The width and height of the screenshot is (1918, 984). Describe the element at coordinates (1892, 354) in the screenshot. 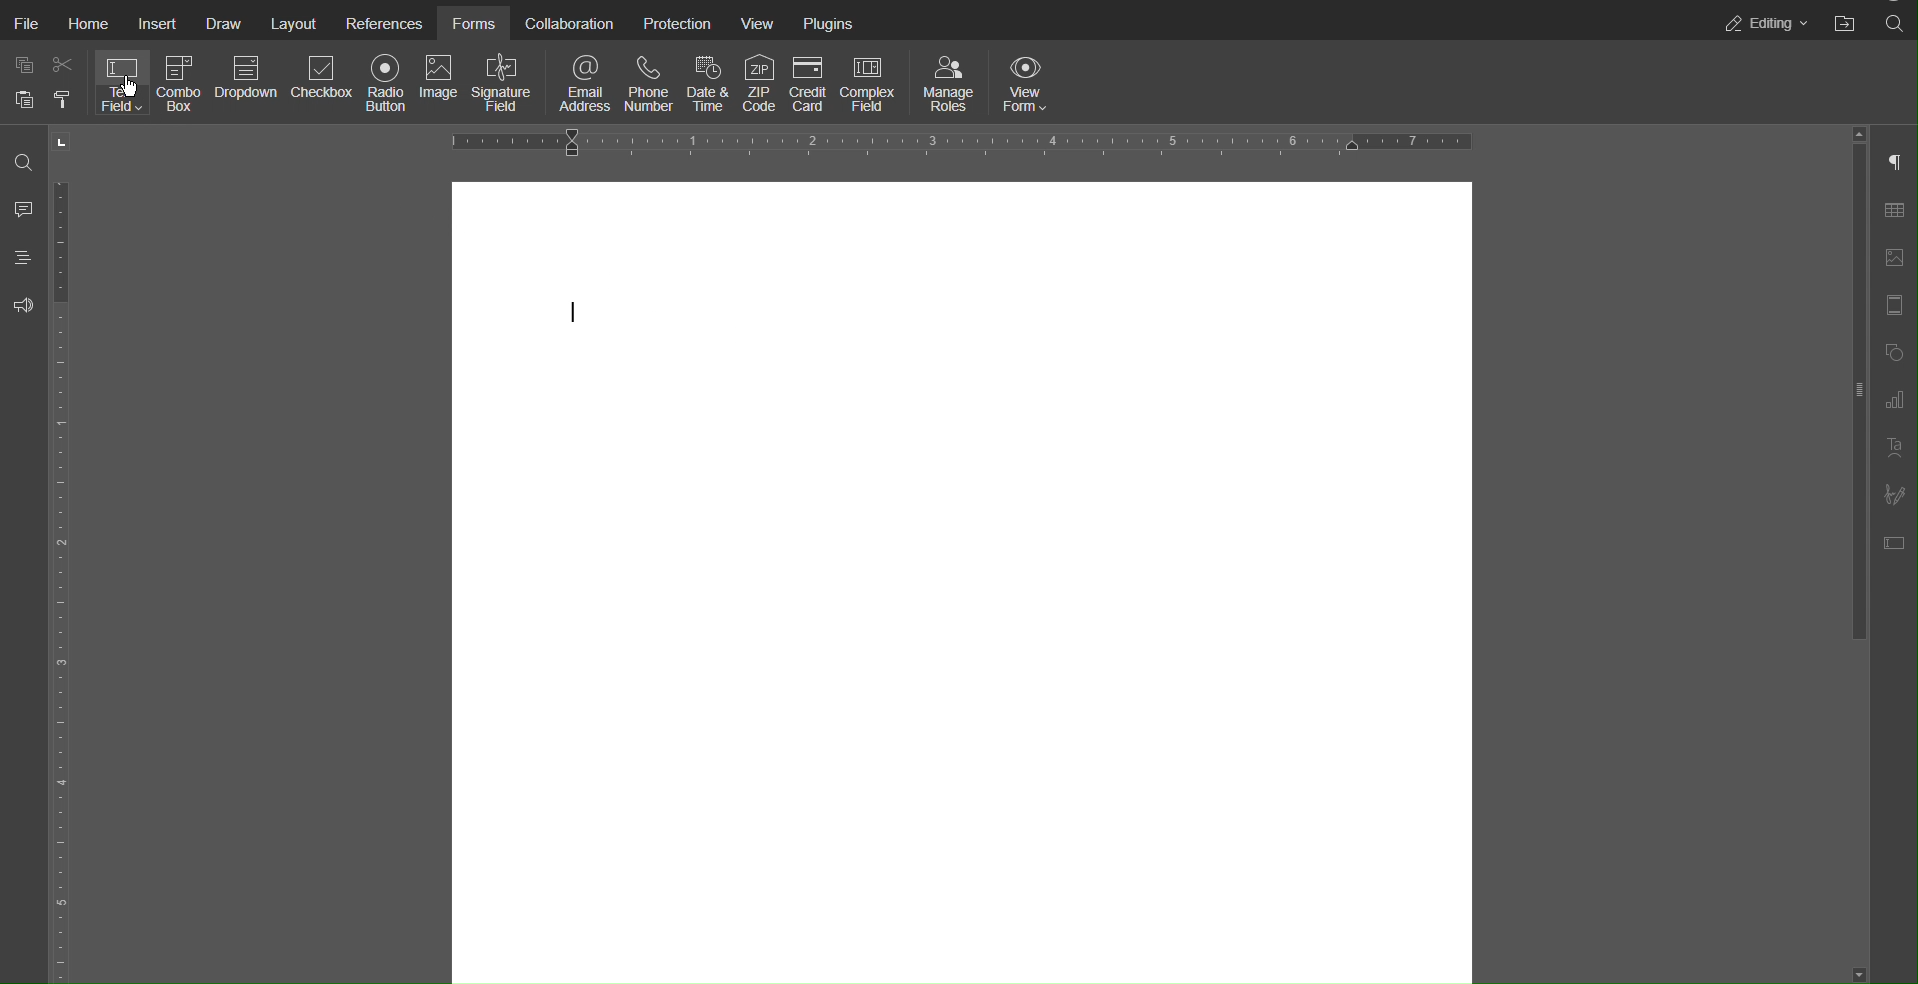

I see `Shape Settings` at that location.